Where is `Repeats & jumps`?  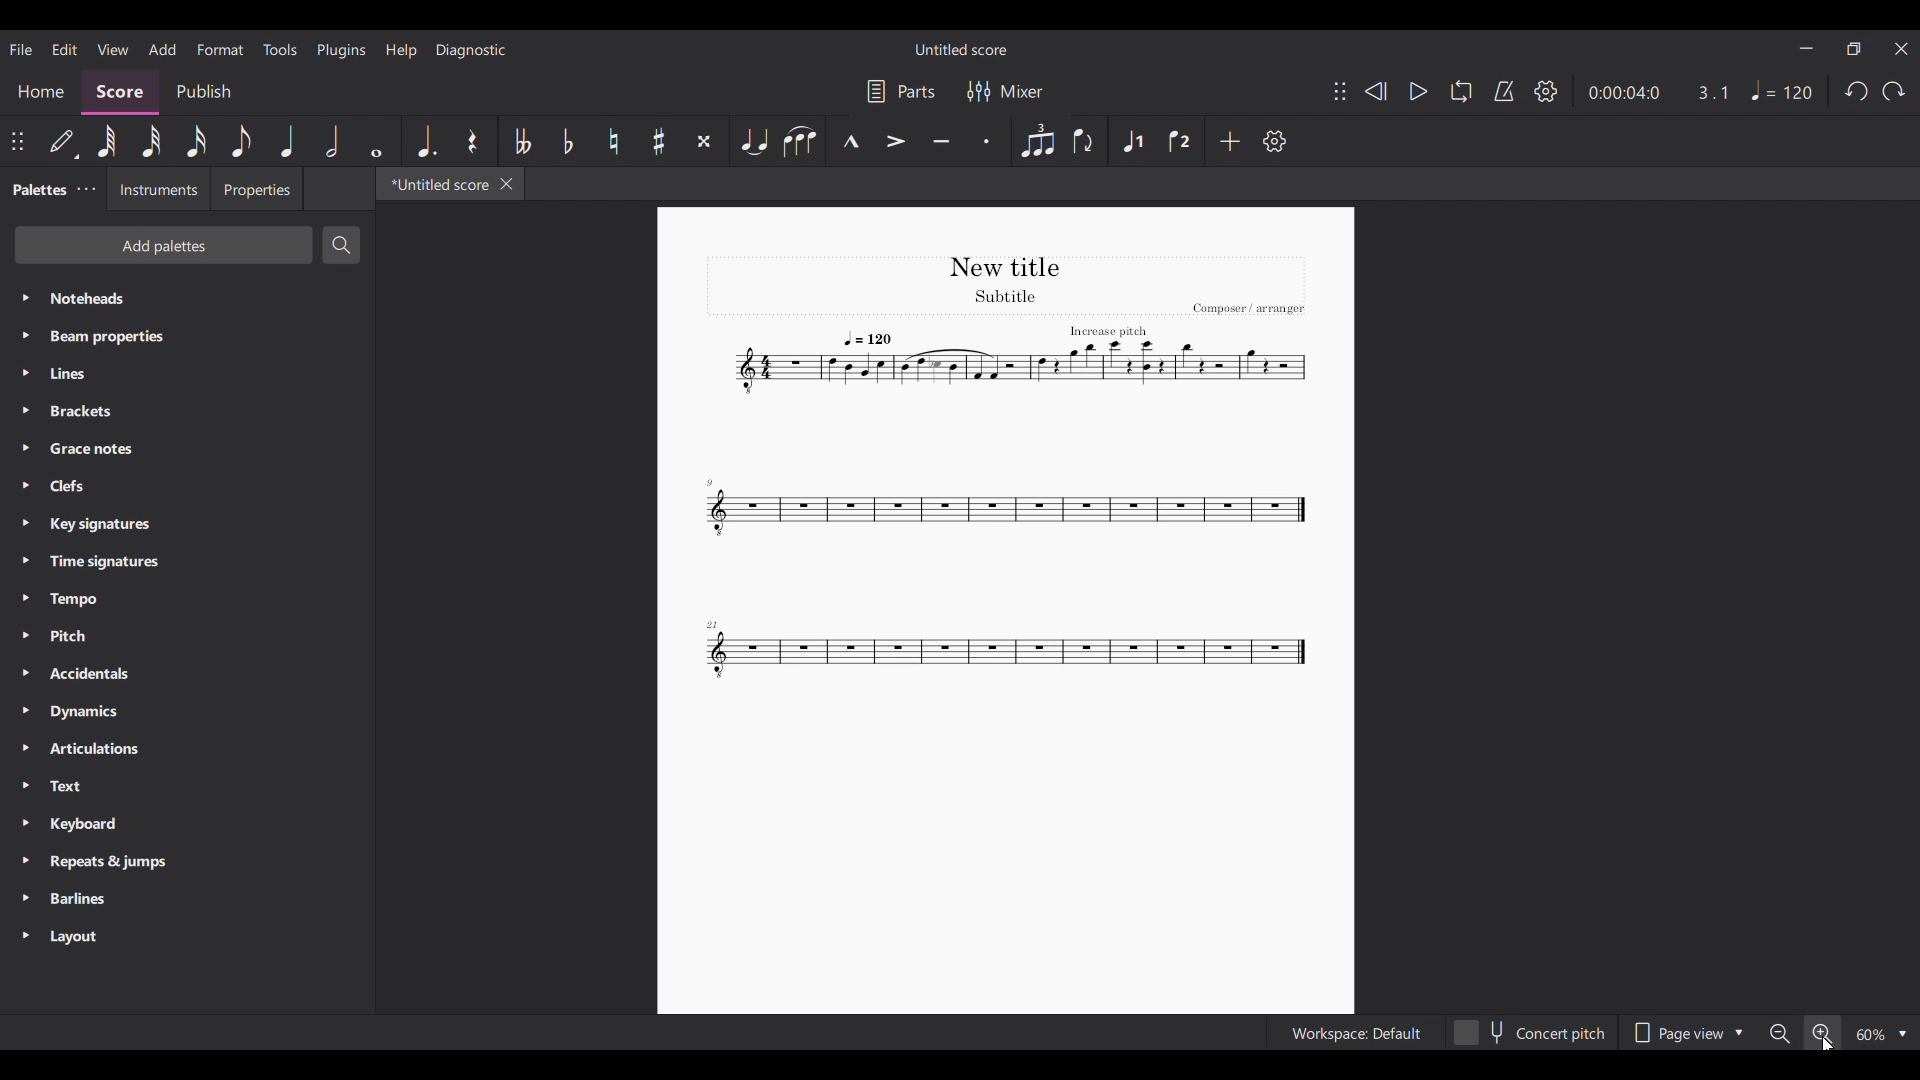
Repeats & jumps is located at coordinates (187, 861).